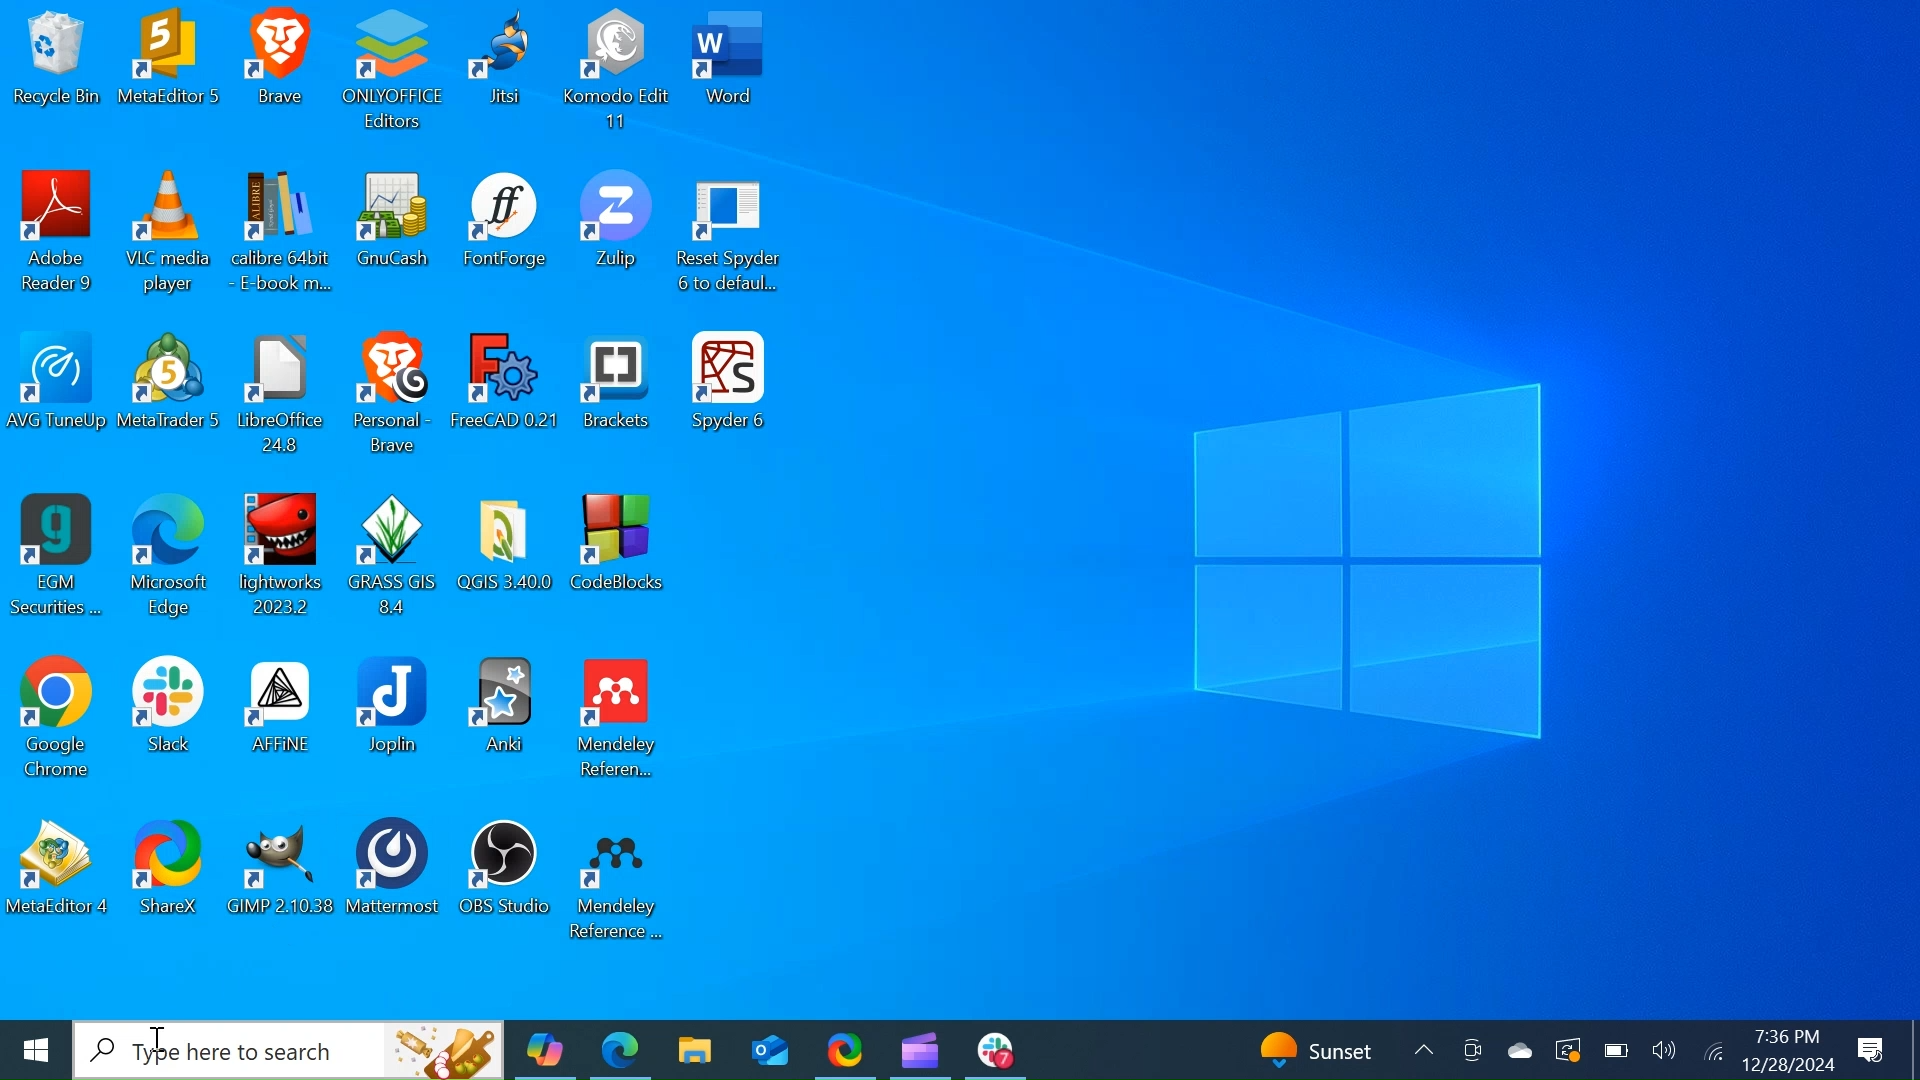 The width and height of the screenshot is (1920, 1080). What do you see at coordinates (733, 395) in the screenshot?
I see `Spyder Desktop Icon` at bounding box center [733, 395].